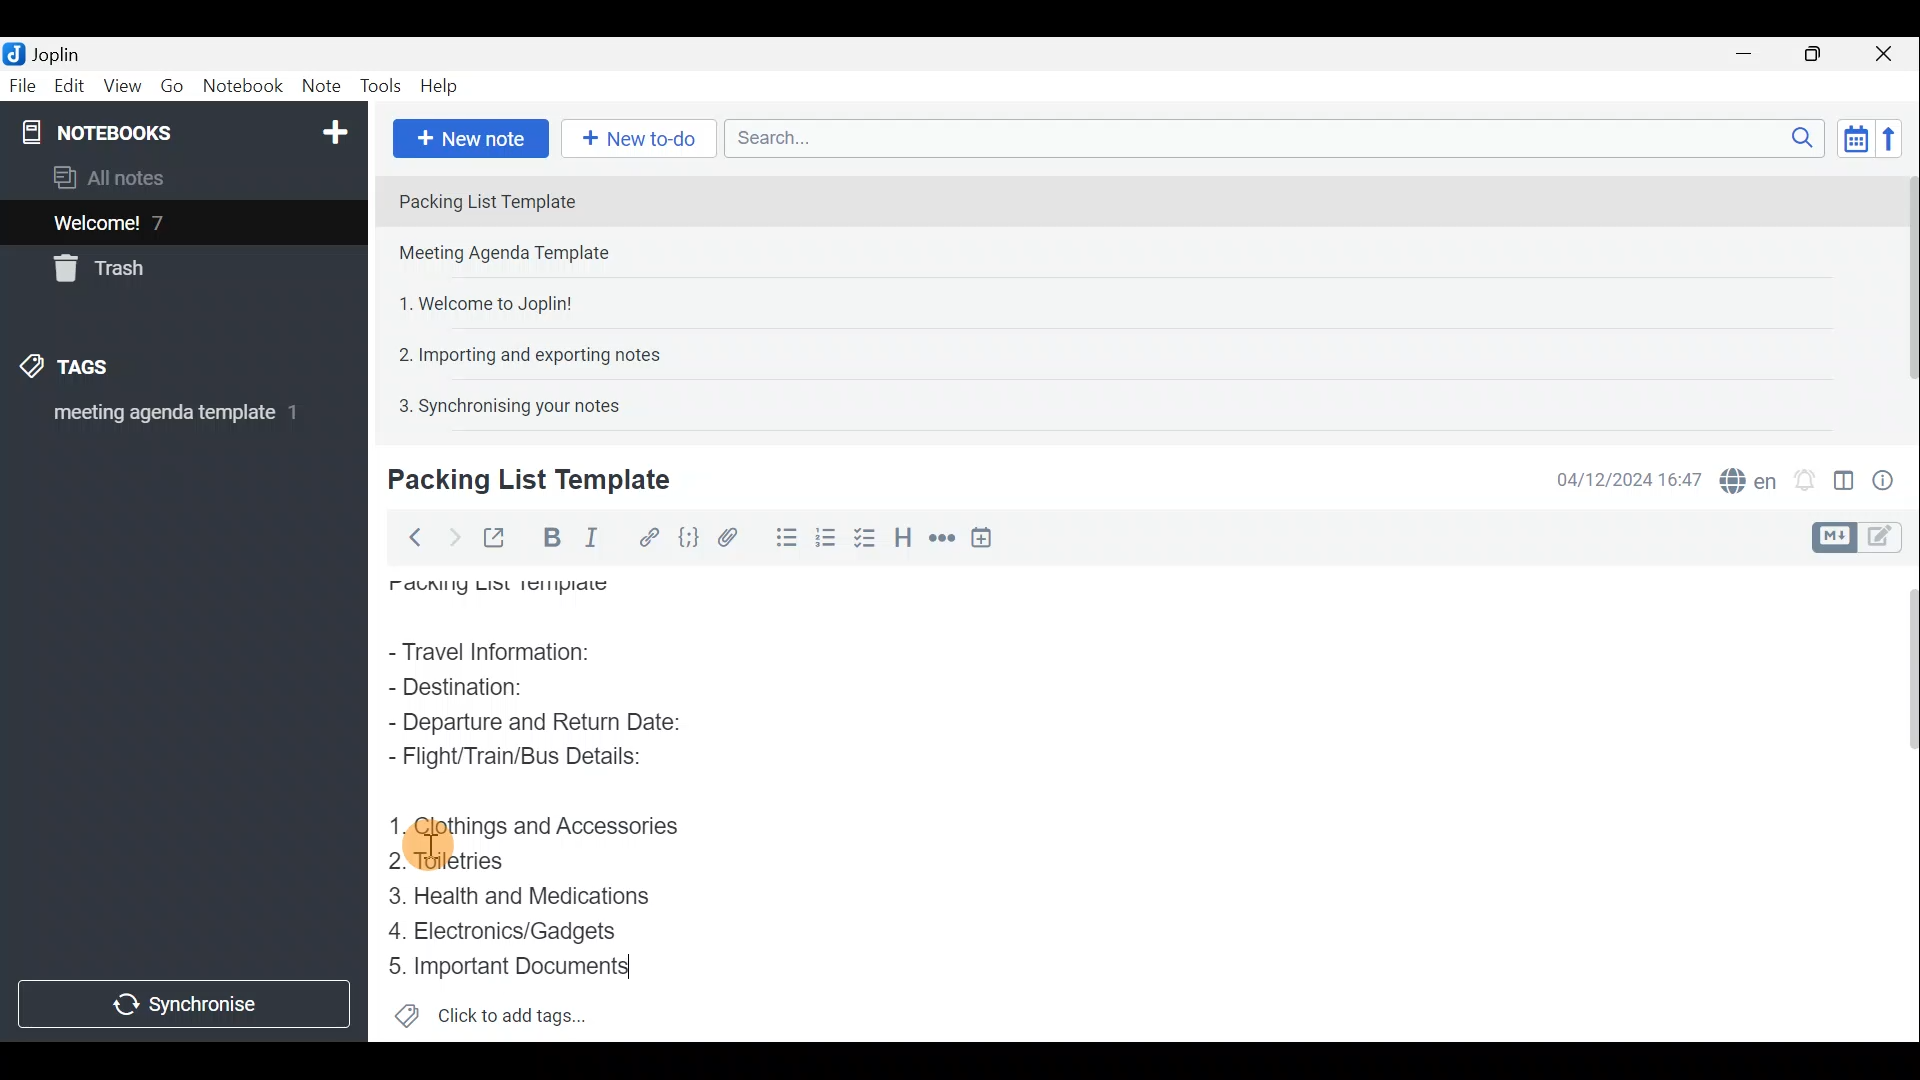 This screenshot has height=1080, width=1920. Describe the element at coordinates (124, 86) in the screenshot. I see `View` at that location.